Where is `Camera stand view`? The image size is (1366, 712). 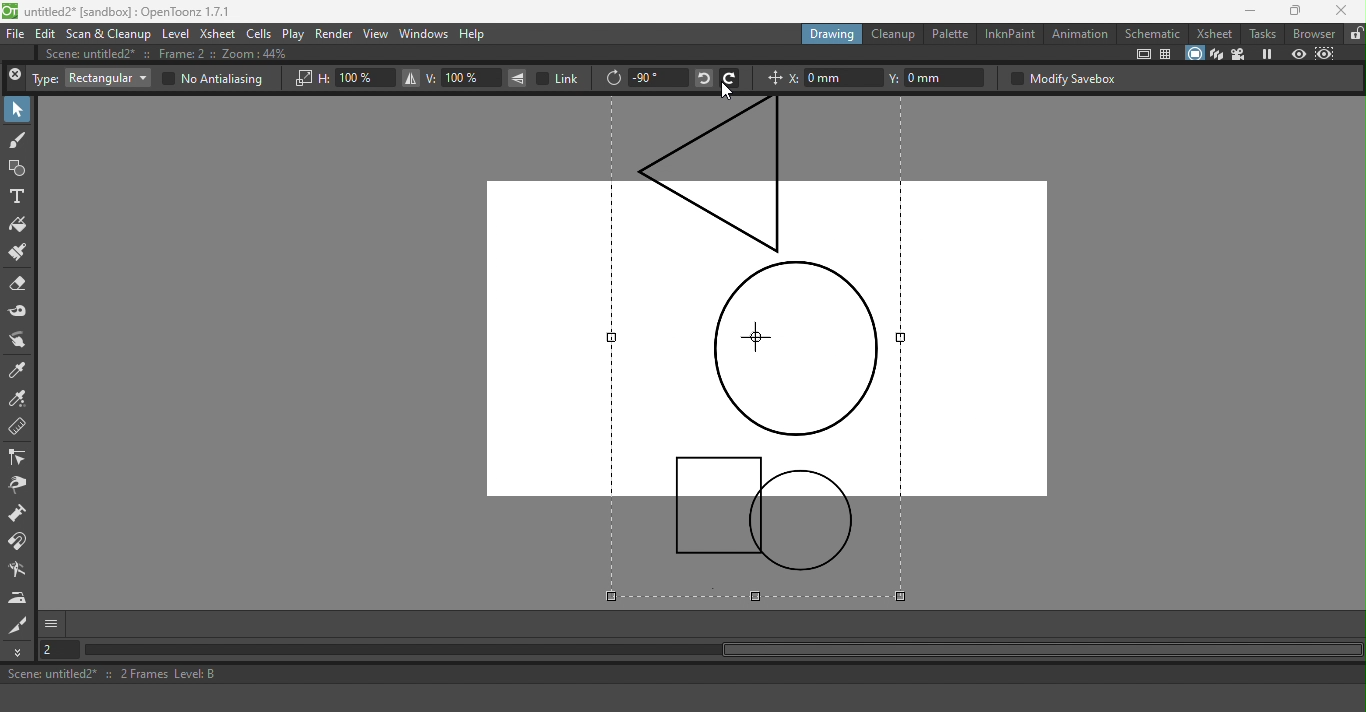 Camera stand view is located at coordinates (1193, 53).